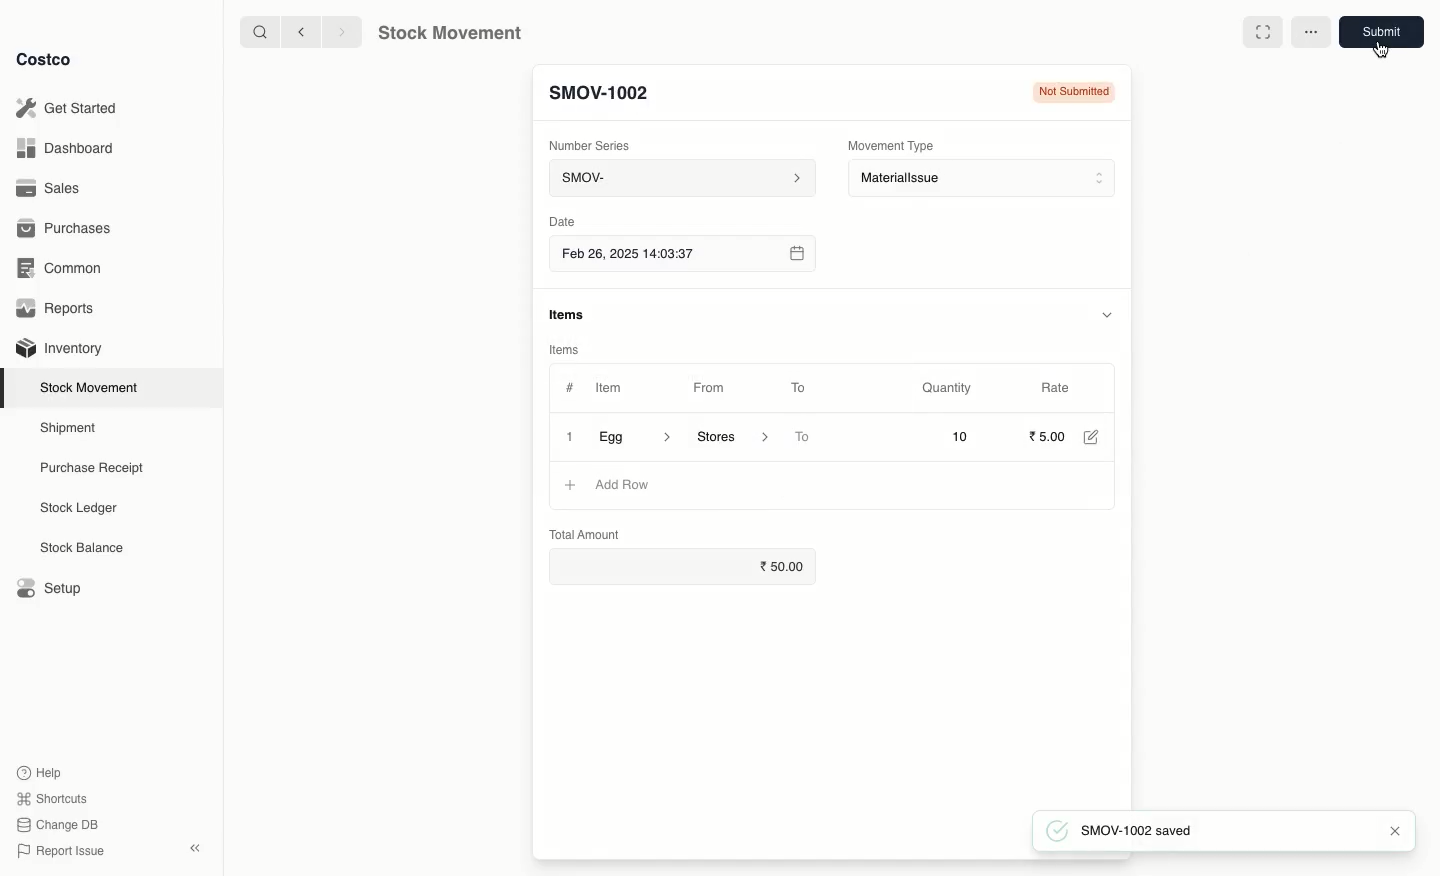  Describe the element at coordinates (1132, 830) in the screenshot. I see `SMOV-1002 saved` at that location.